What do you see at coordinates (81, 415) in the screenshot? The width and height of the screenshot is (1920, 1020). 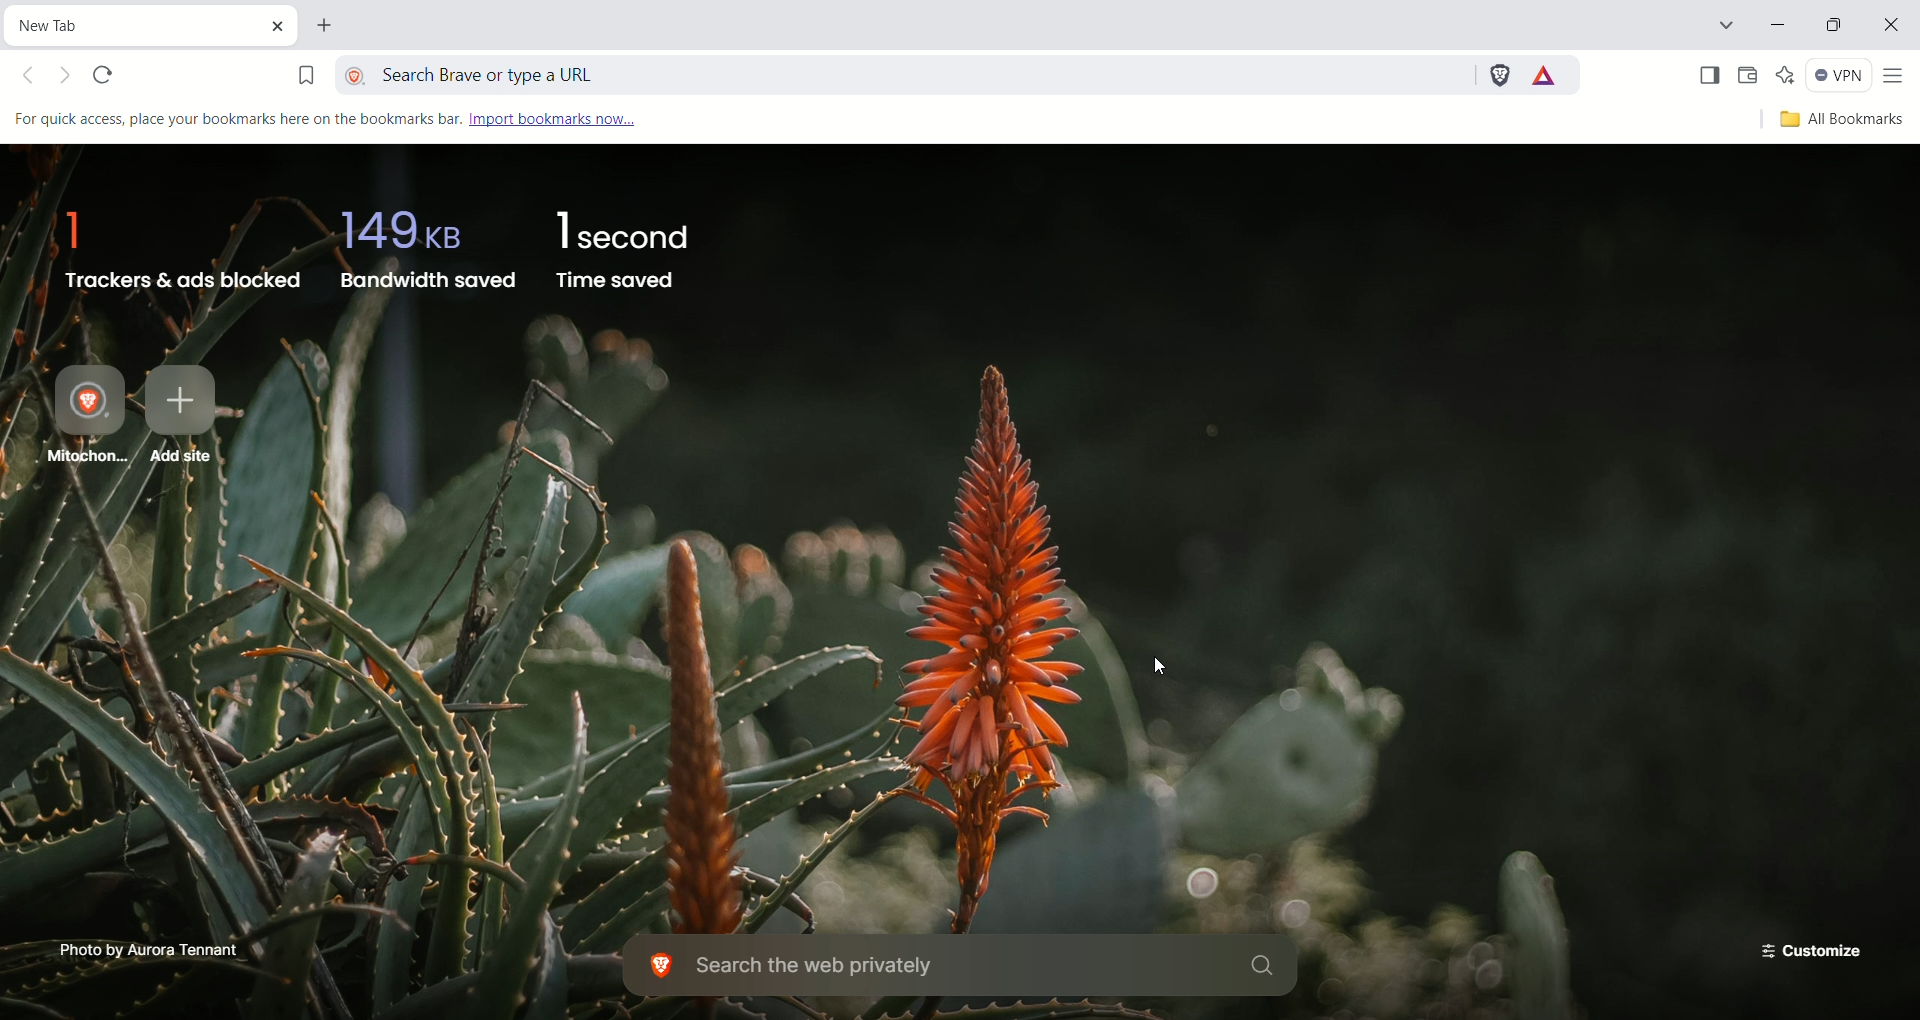 I see `Mitochondria` at bounding box center [81, 415].